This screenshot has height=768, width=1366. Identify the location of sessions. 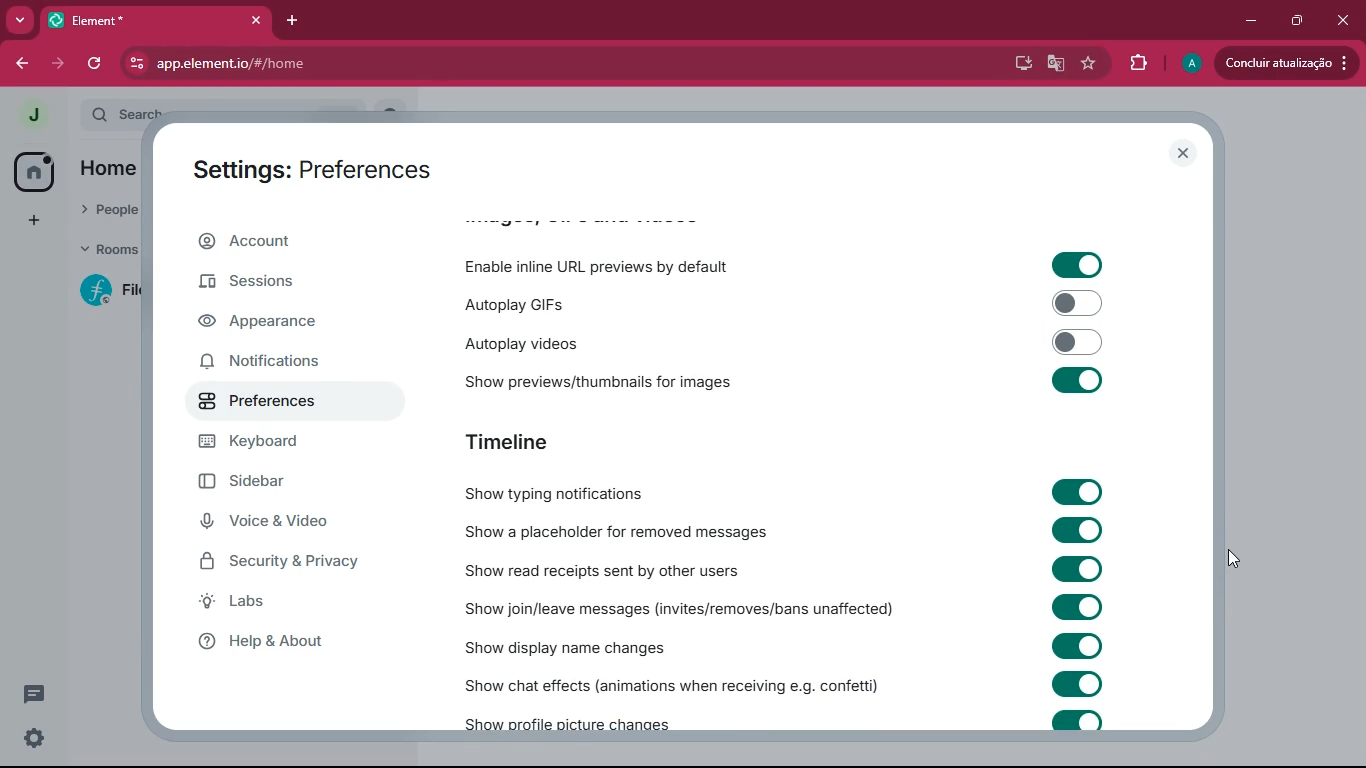
(279, 283).